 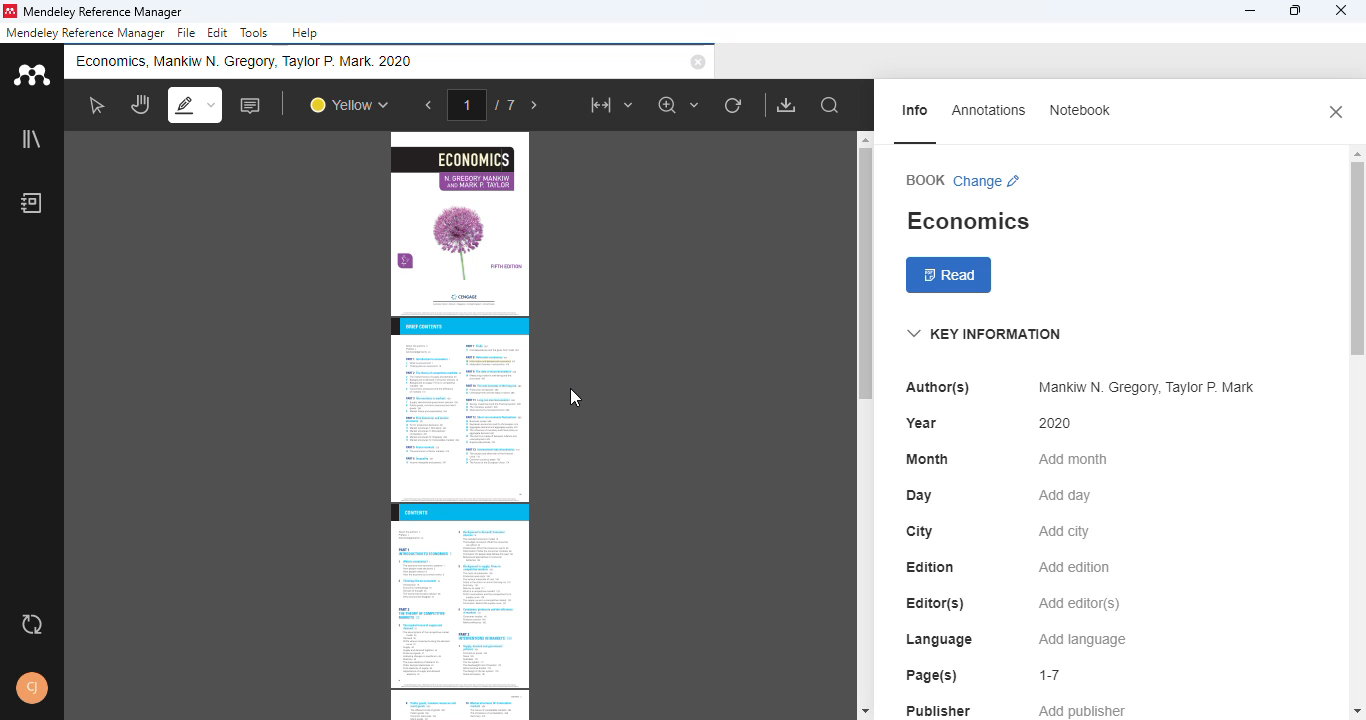 What do you see at coordinates (1142, 388) in the screenshot?
I see `Mankiw N. Gregory, Taylor P. Mark` at bounding box center [1142, 388].